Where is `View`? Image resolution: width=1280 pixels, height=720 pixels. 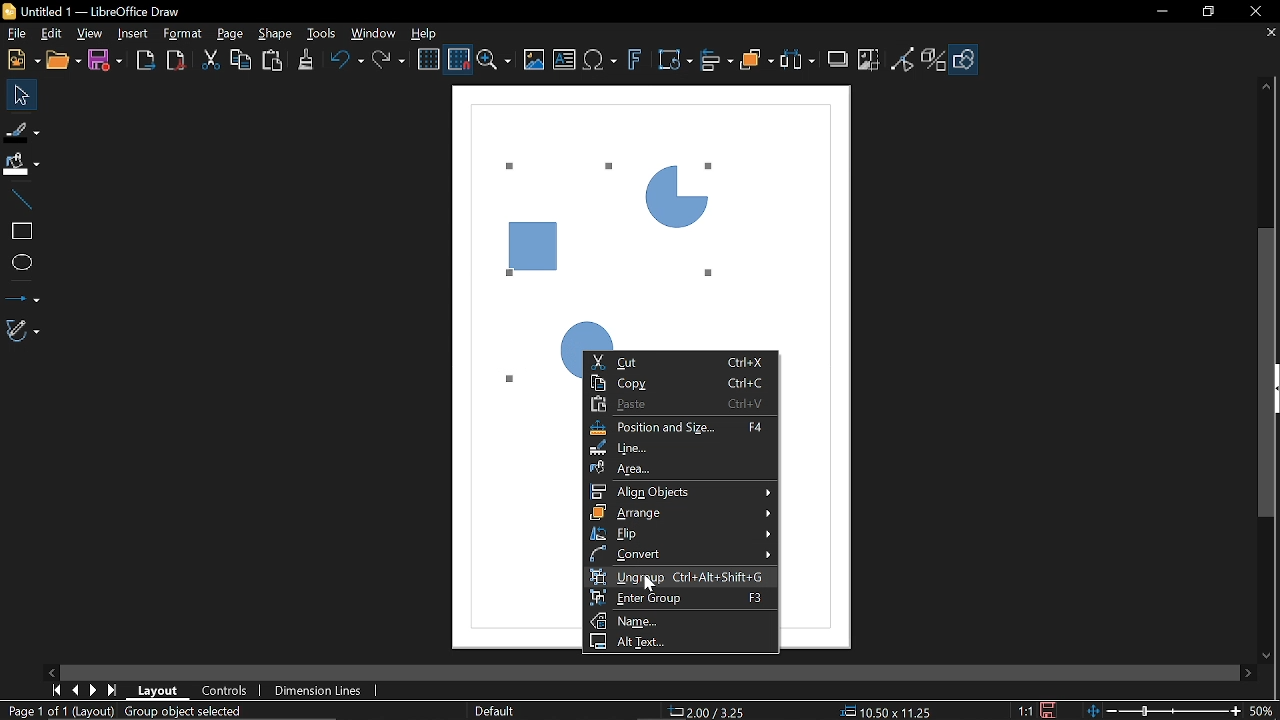 View is located at coordinates (90, 34).